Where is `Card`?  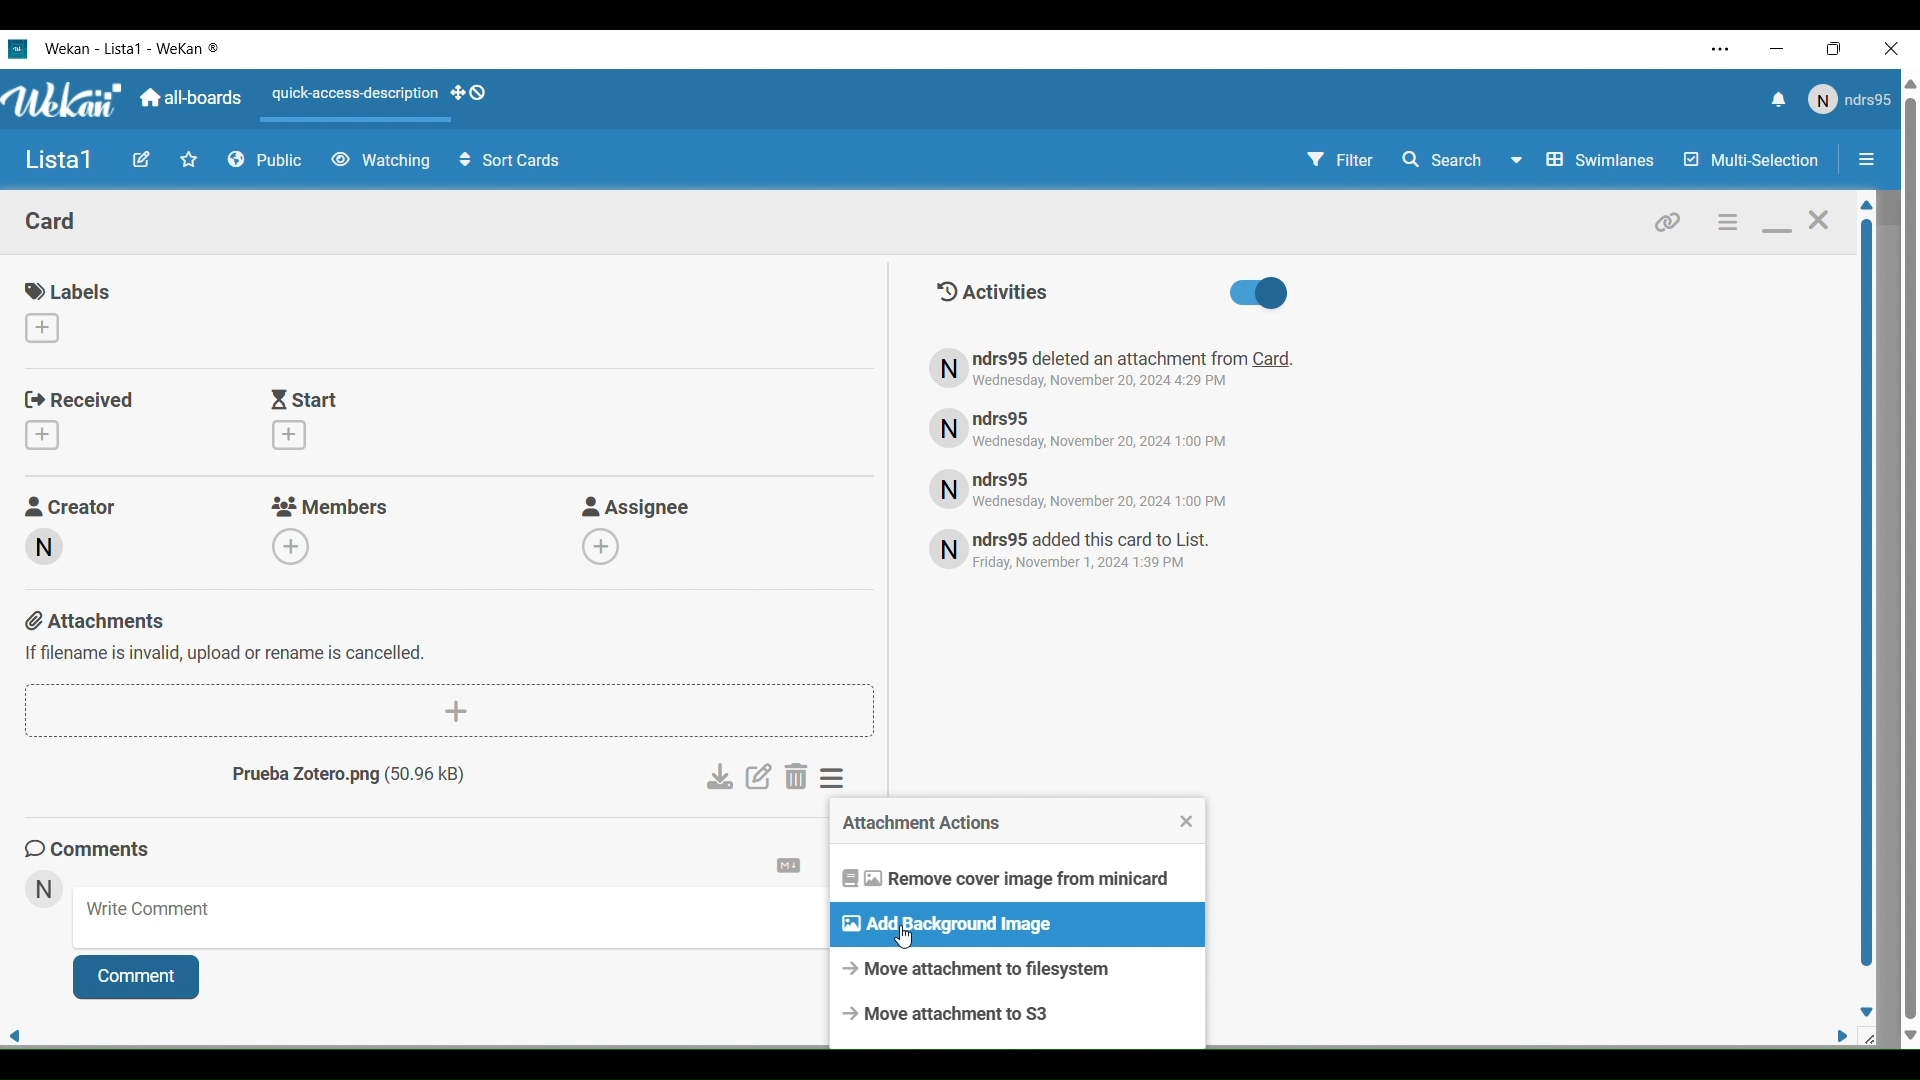 Card is located at coordinates (52, 220).